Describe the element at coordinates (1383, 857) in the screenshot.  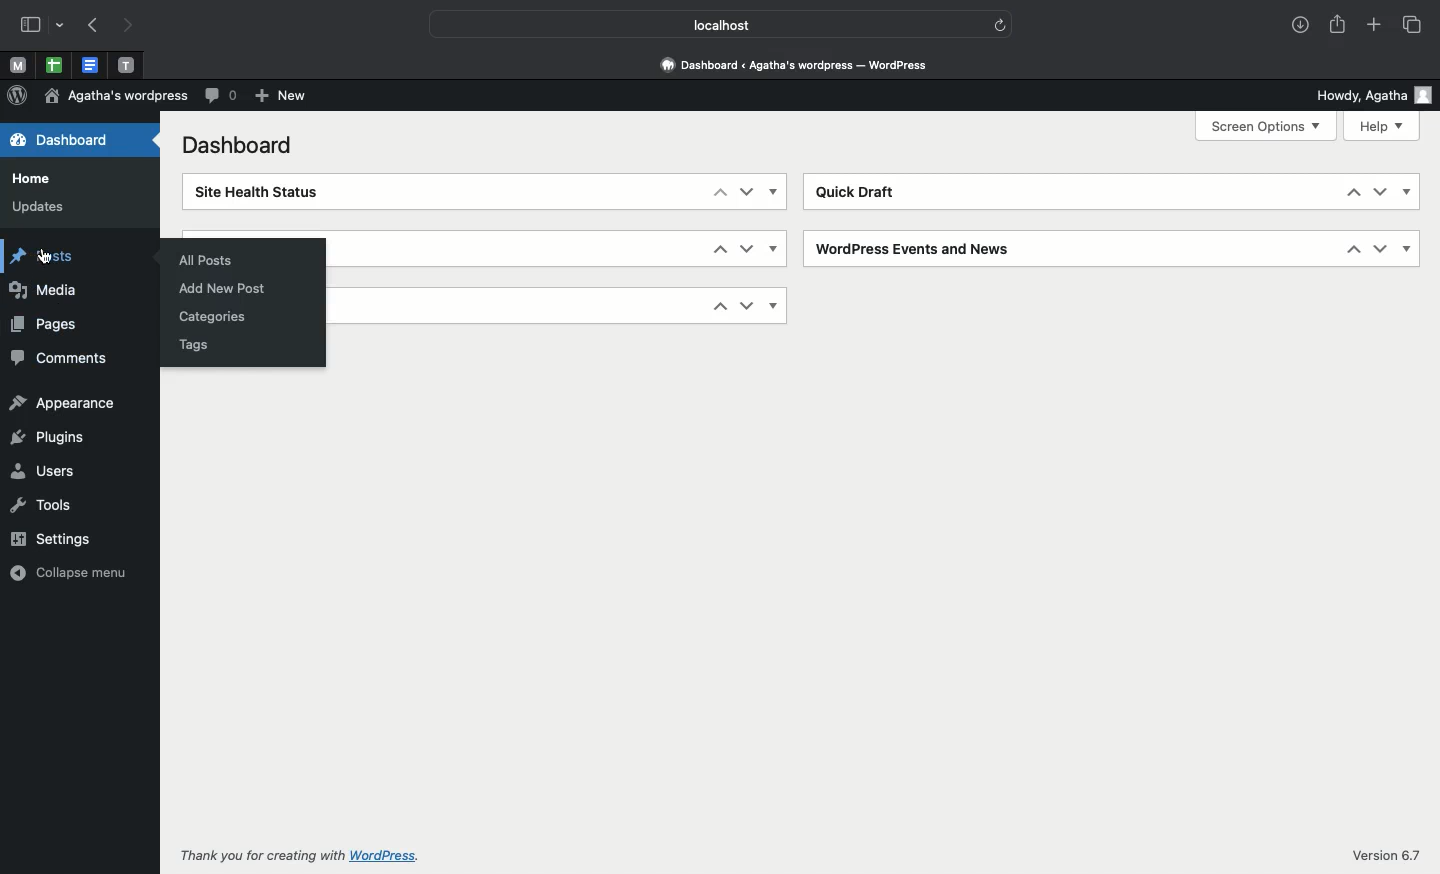
I see `Version 6.7` at that location.